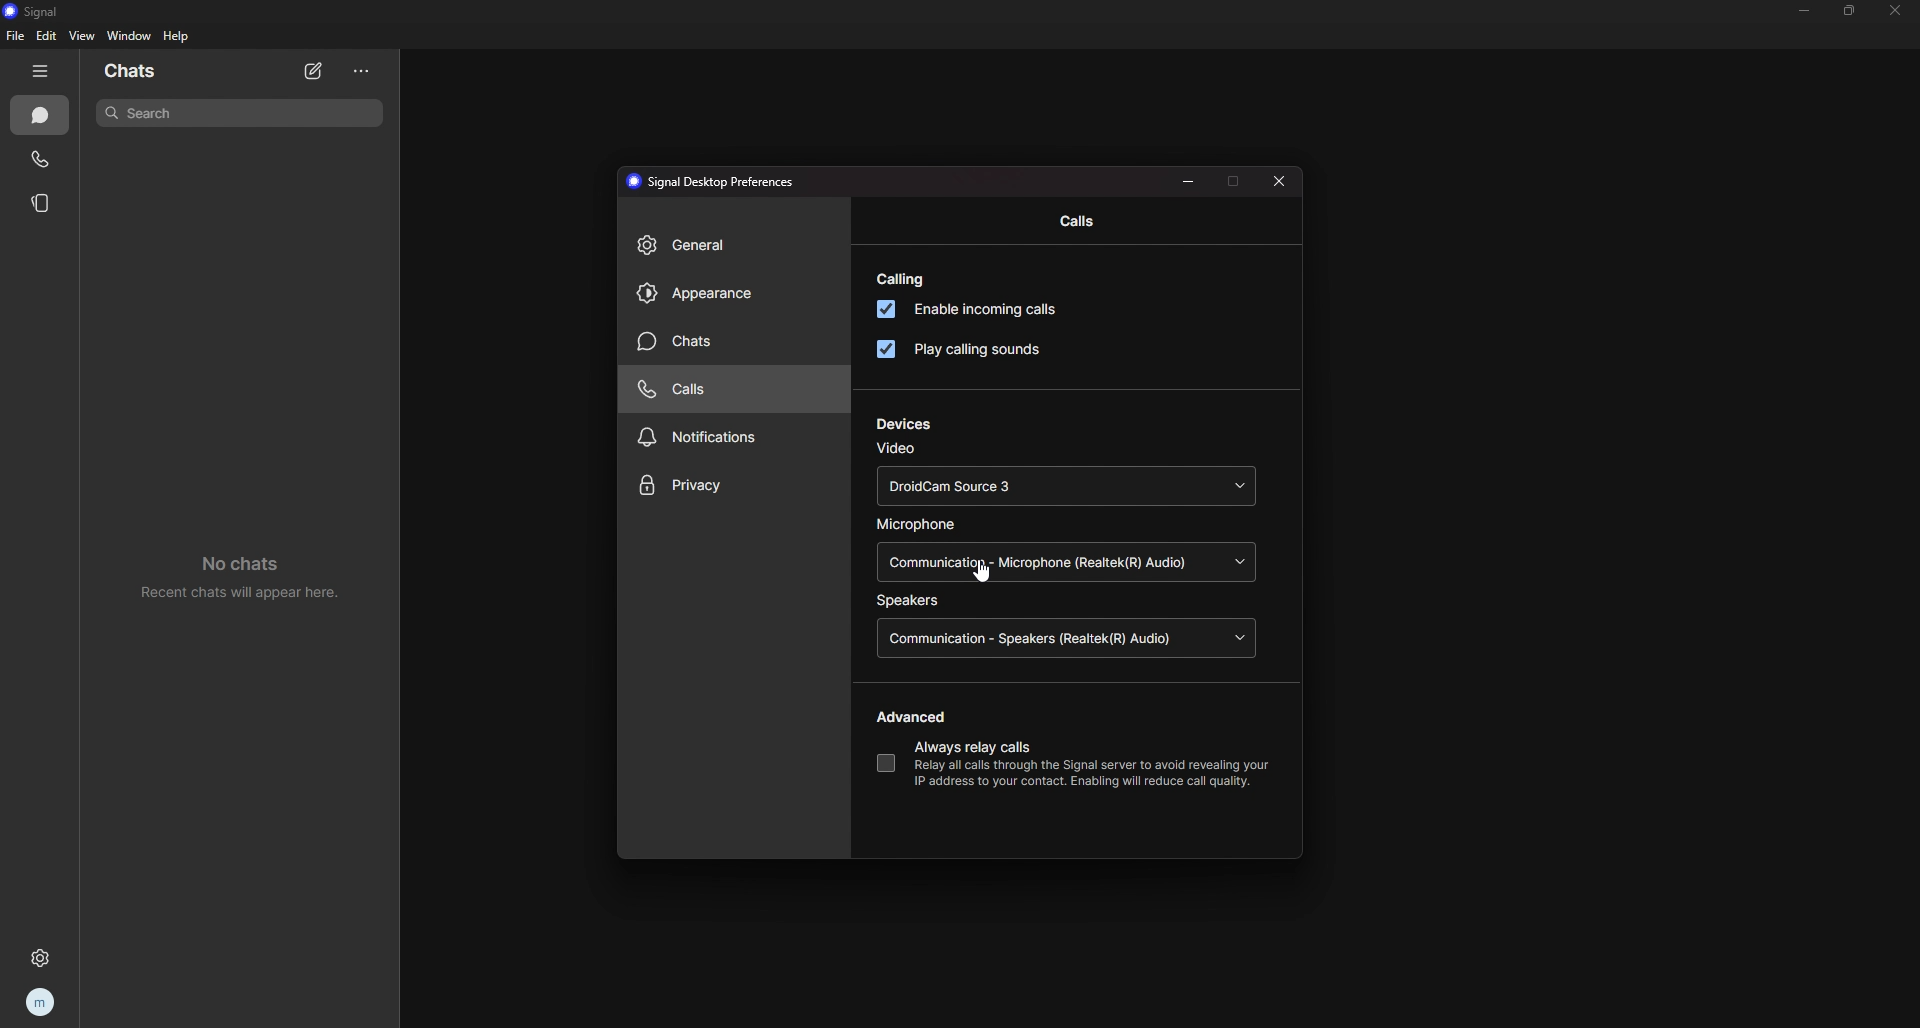  Describe the element at coordinates (907, 424) in the screenshot. I see `devices` at that location.